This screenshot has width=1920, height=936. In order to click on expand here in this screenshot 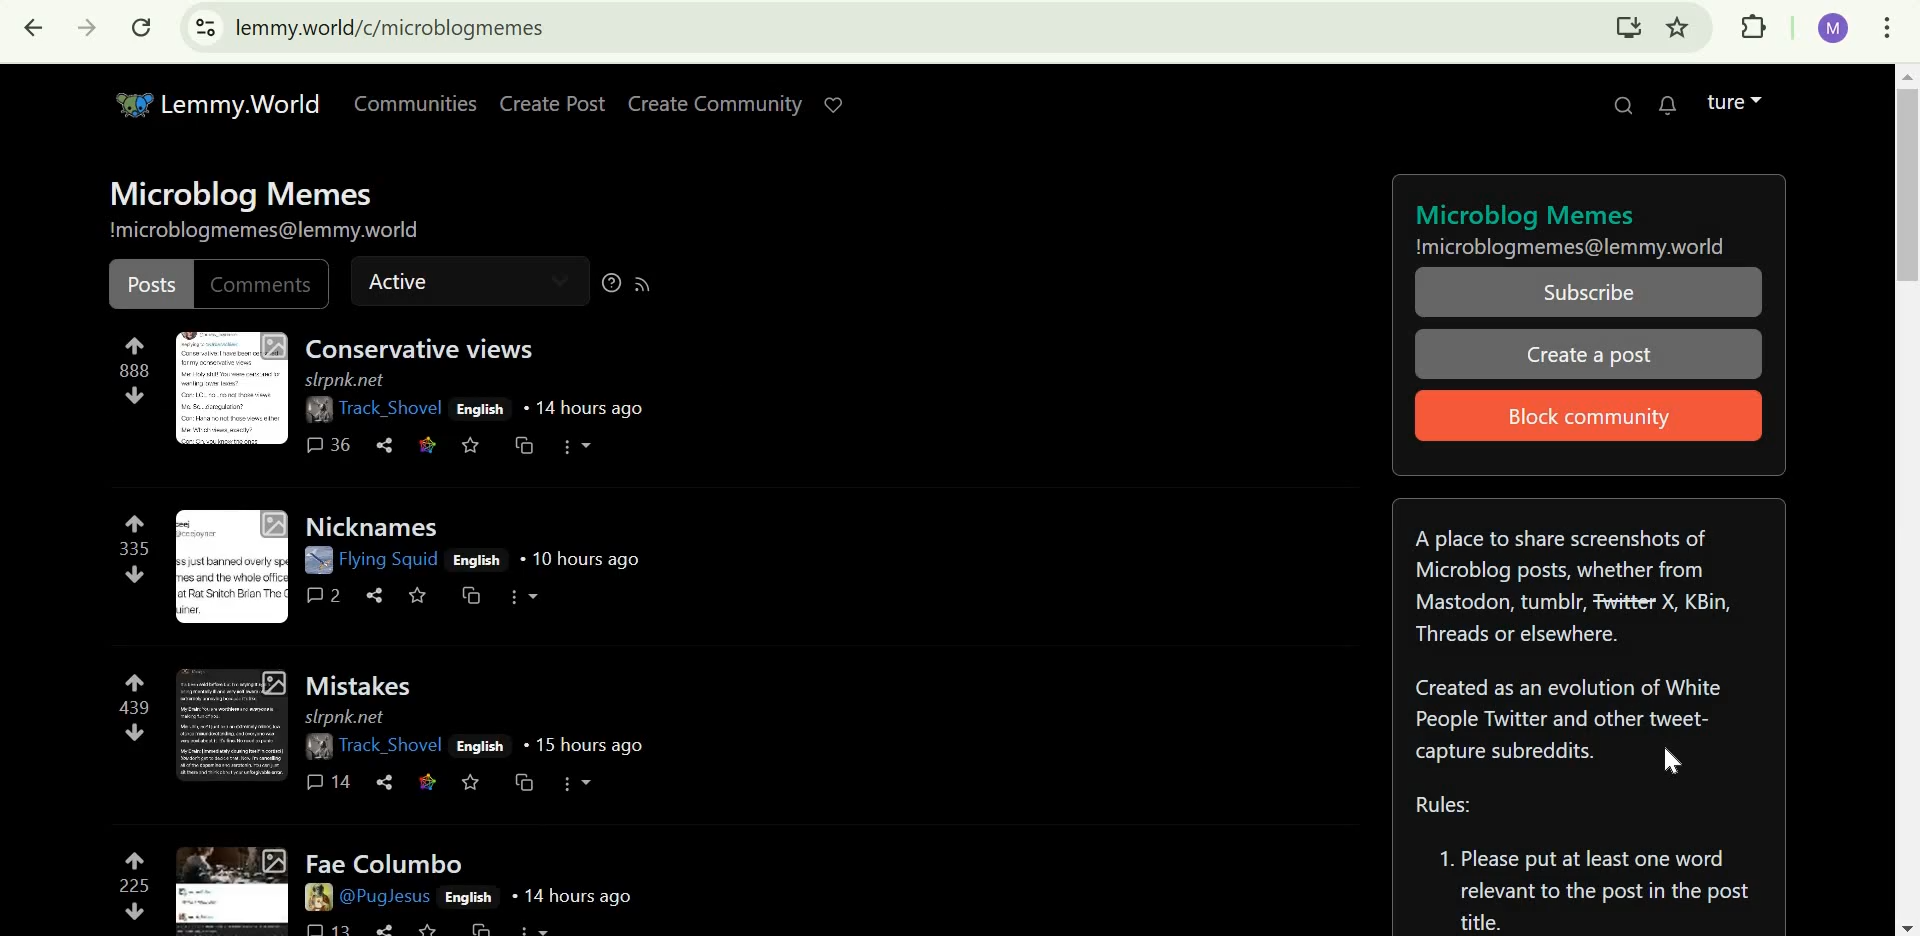, I will do `click(232, 389)`.